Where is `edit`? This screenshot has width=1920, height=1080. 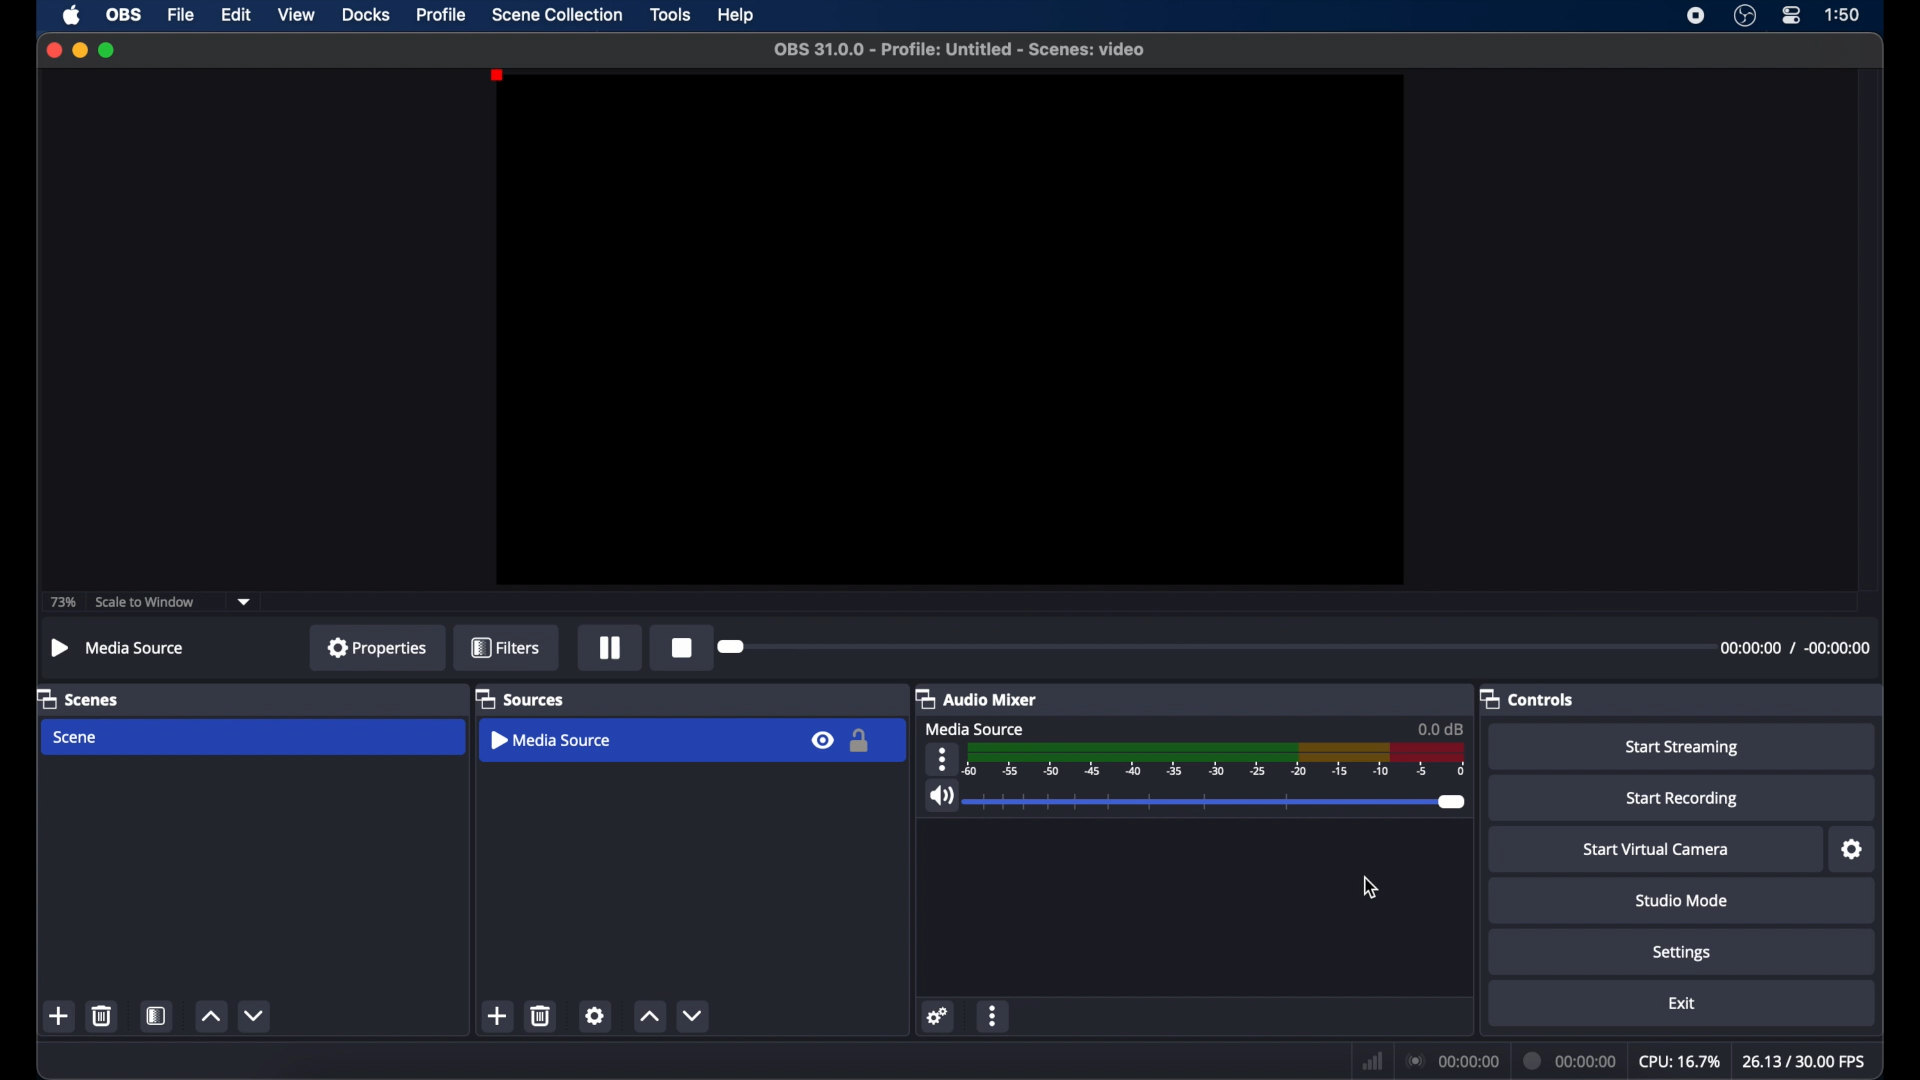
edit is located at coordinates (235, 15).